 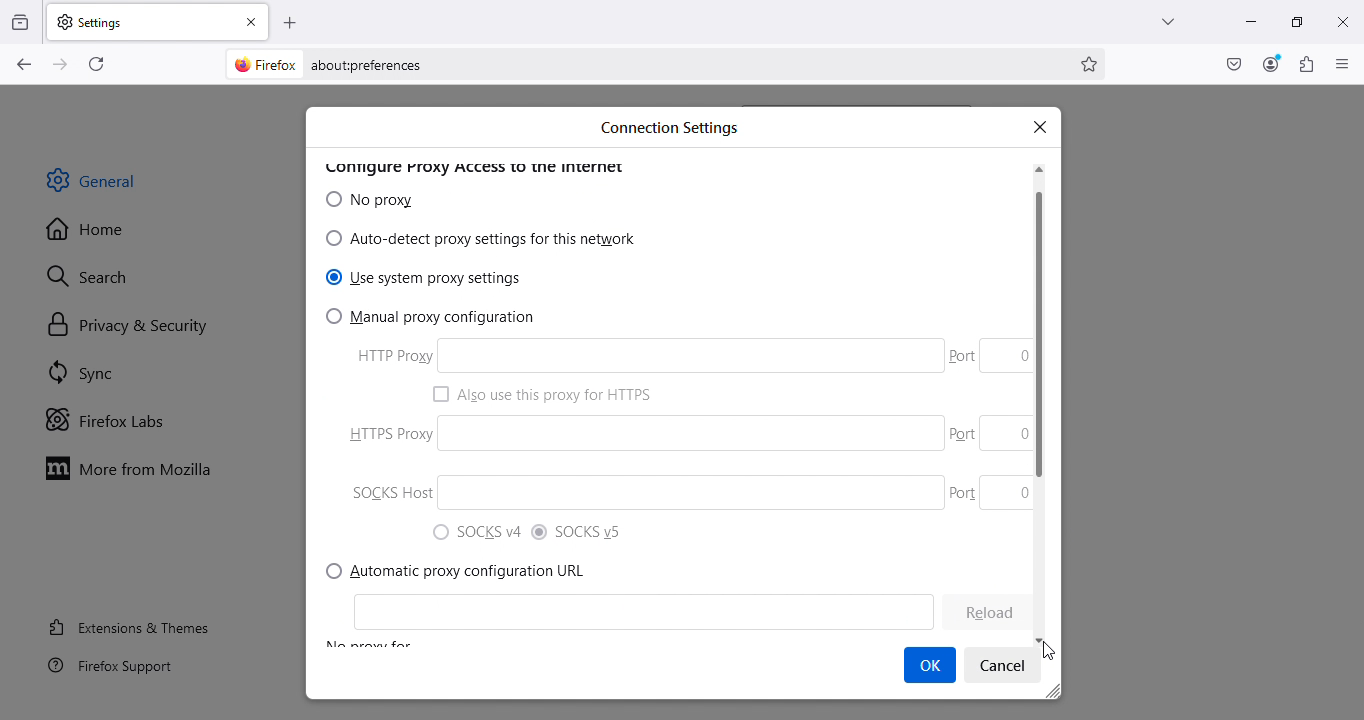 What do you see at coordinates (89, 376) in the screenshot?
I see `SYnc` at bounding box center [89, 376].